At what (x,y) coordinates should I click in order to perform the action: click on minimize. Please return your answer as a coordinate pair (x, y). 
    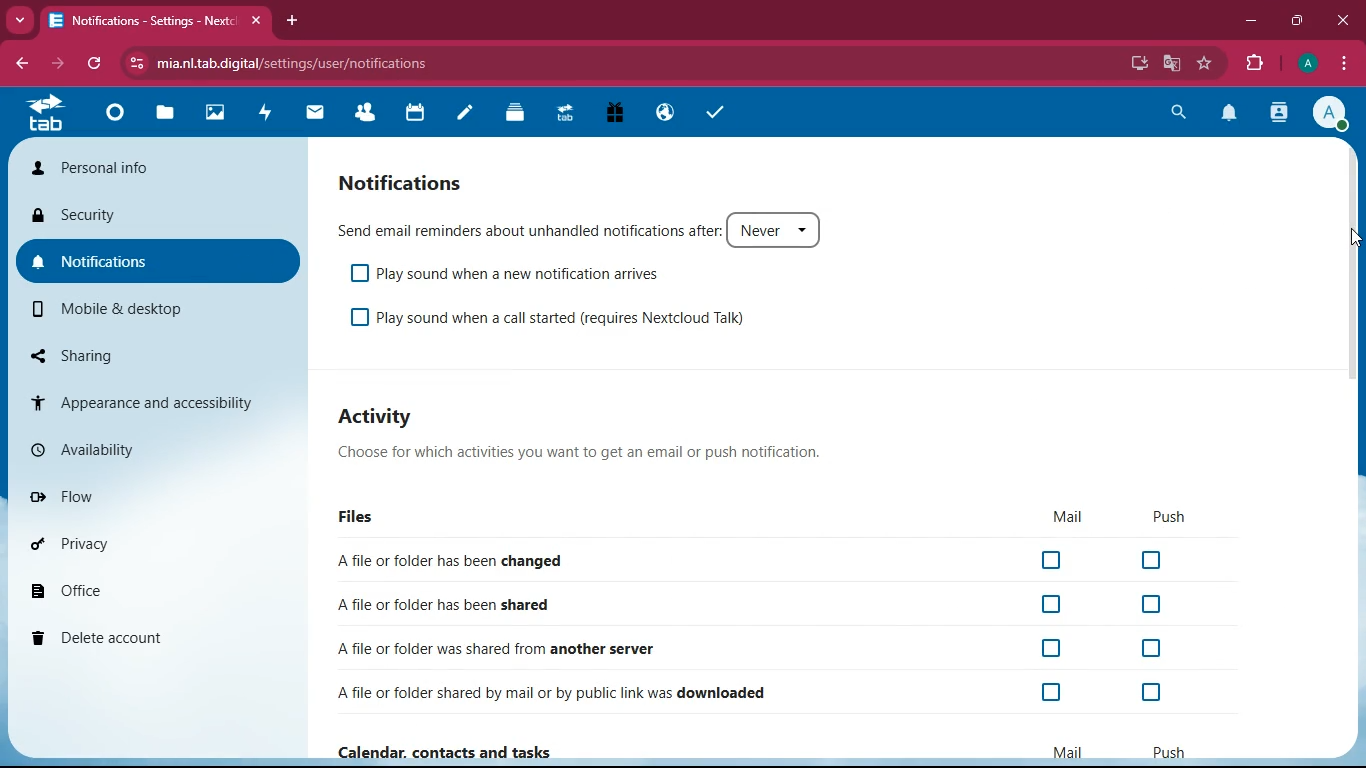
    Looking at the image, I should click on (1250, 22).